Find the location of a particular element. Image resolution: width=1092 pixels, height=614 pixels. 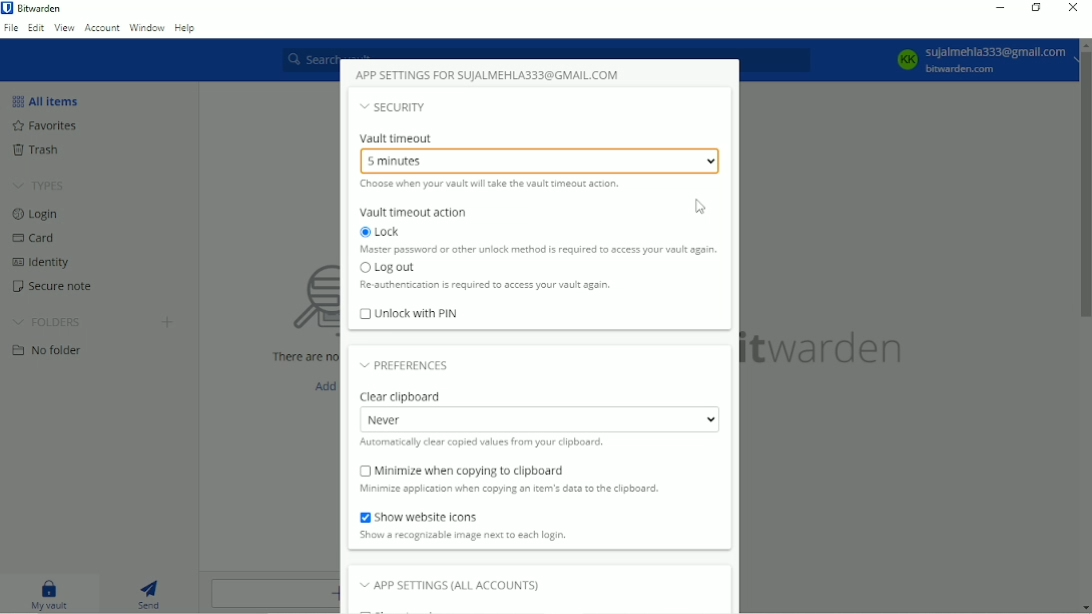

Minimize application when copying an item's data to the clipboard. is located at coordinates (518, 489).